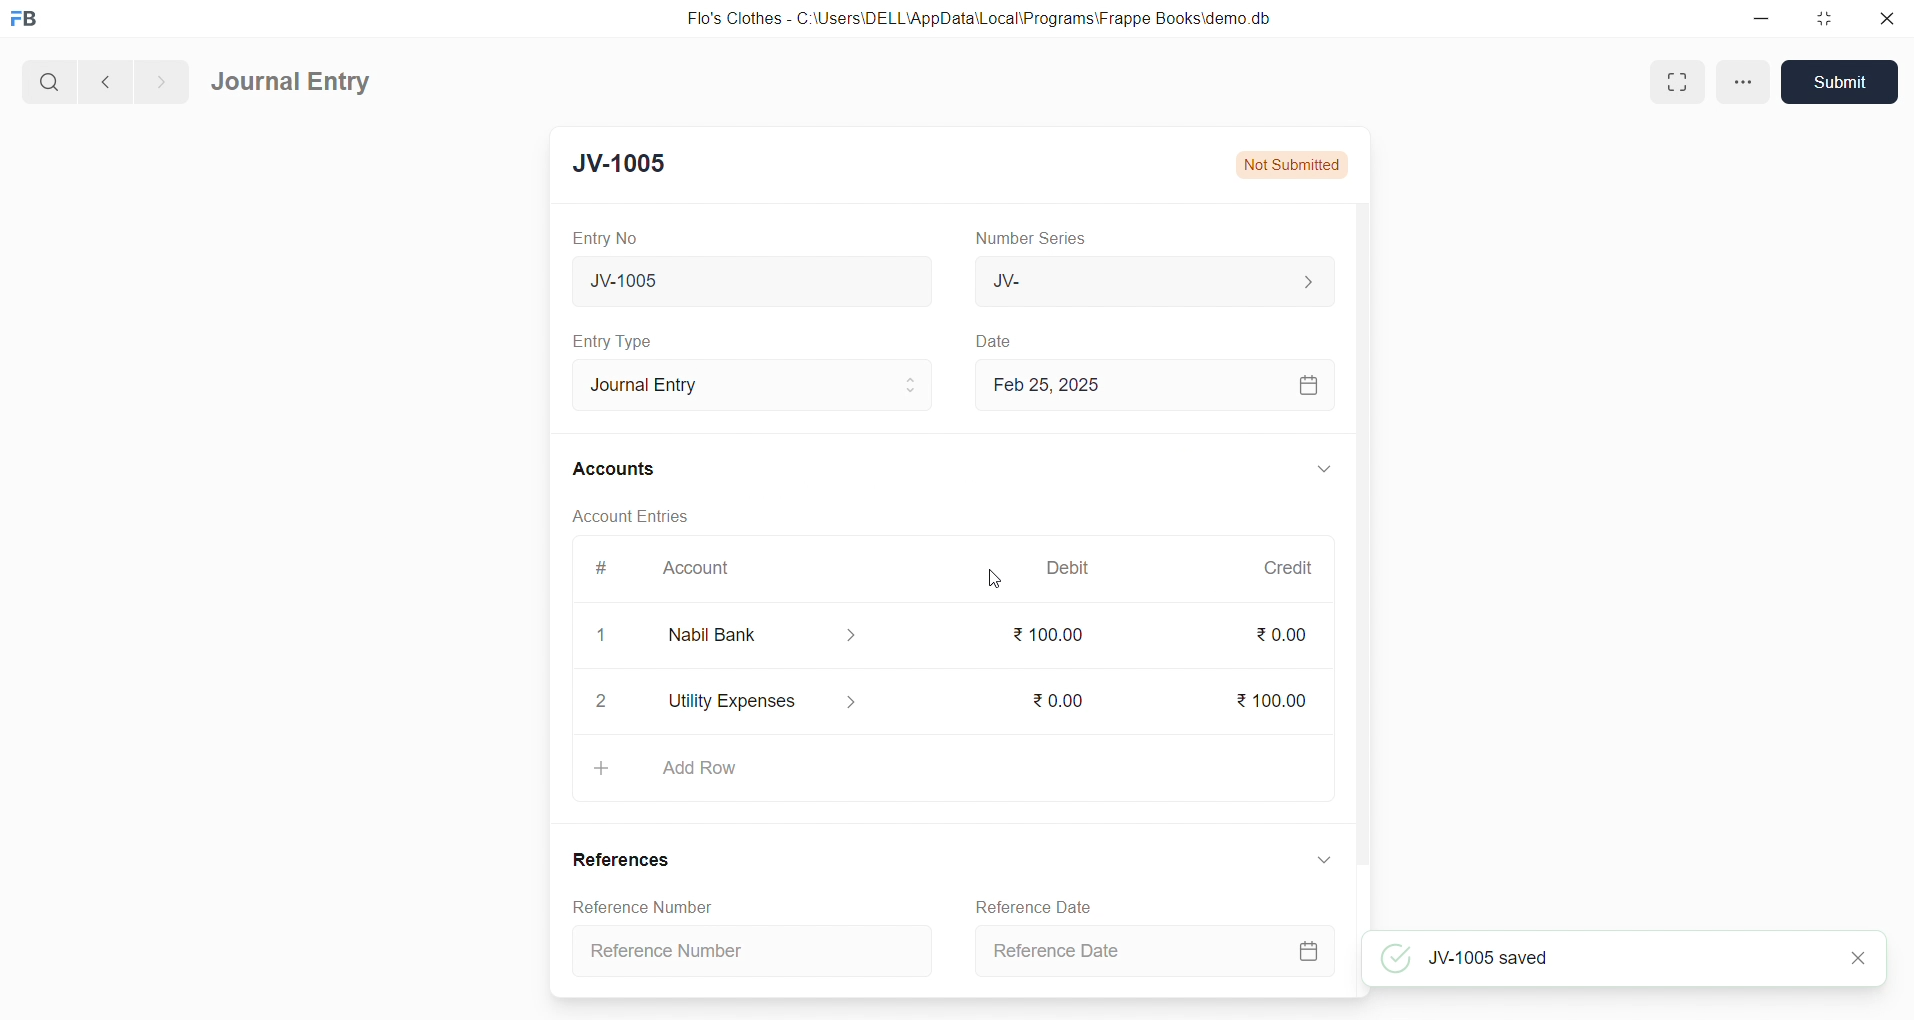  What do you see at coordinates (614, 341) in the screenshot?
I see `Entry Type` at bounding box center [614, 341].